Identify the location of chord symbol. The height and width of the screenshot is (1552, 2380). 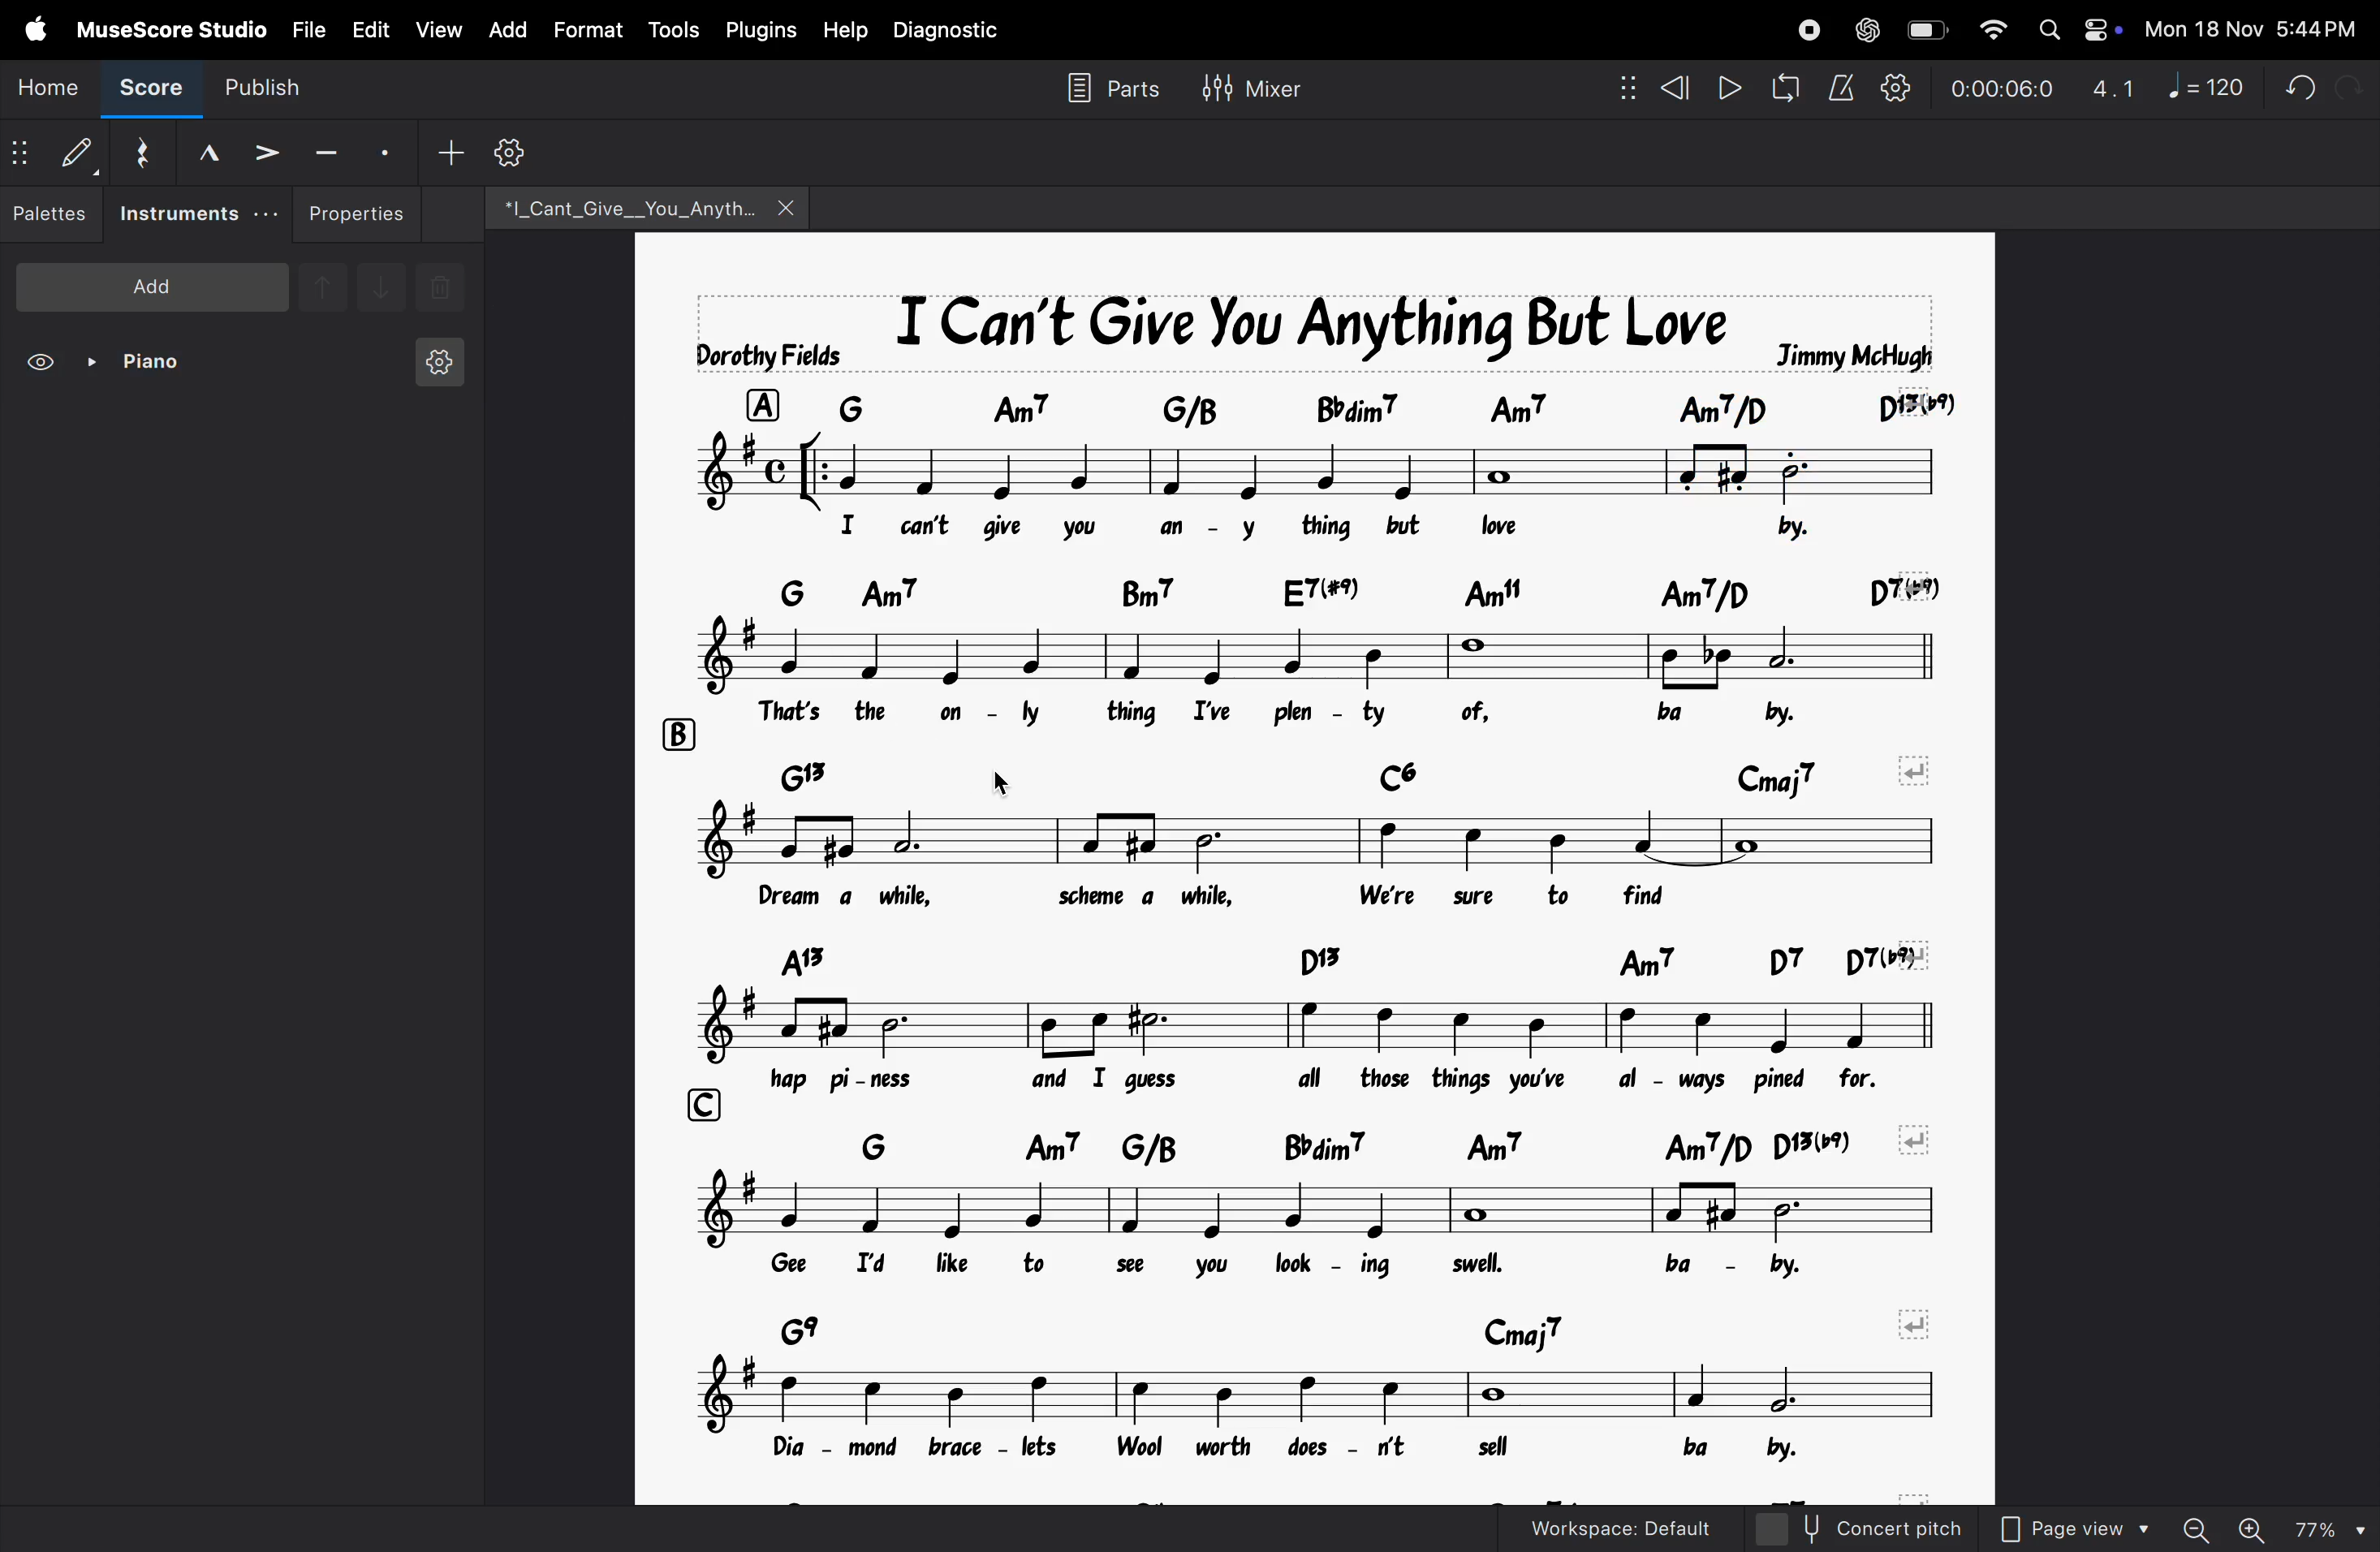
(1393, 584).